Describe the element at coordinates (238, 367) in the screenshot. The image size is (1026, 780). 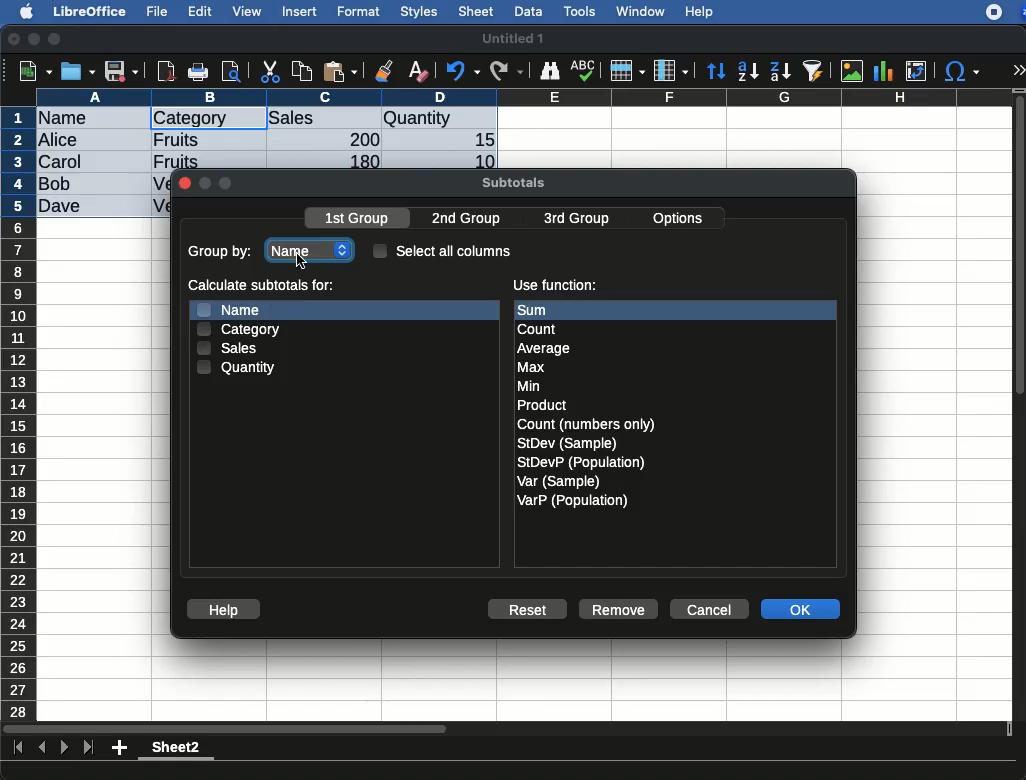
I see `quantity ` at that location.